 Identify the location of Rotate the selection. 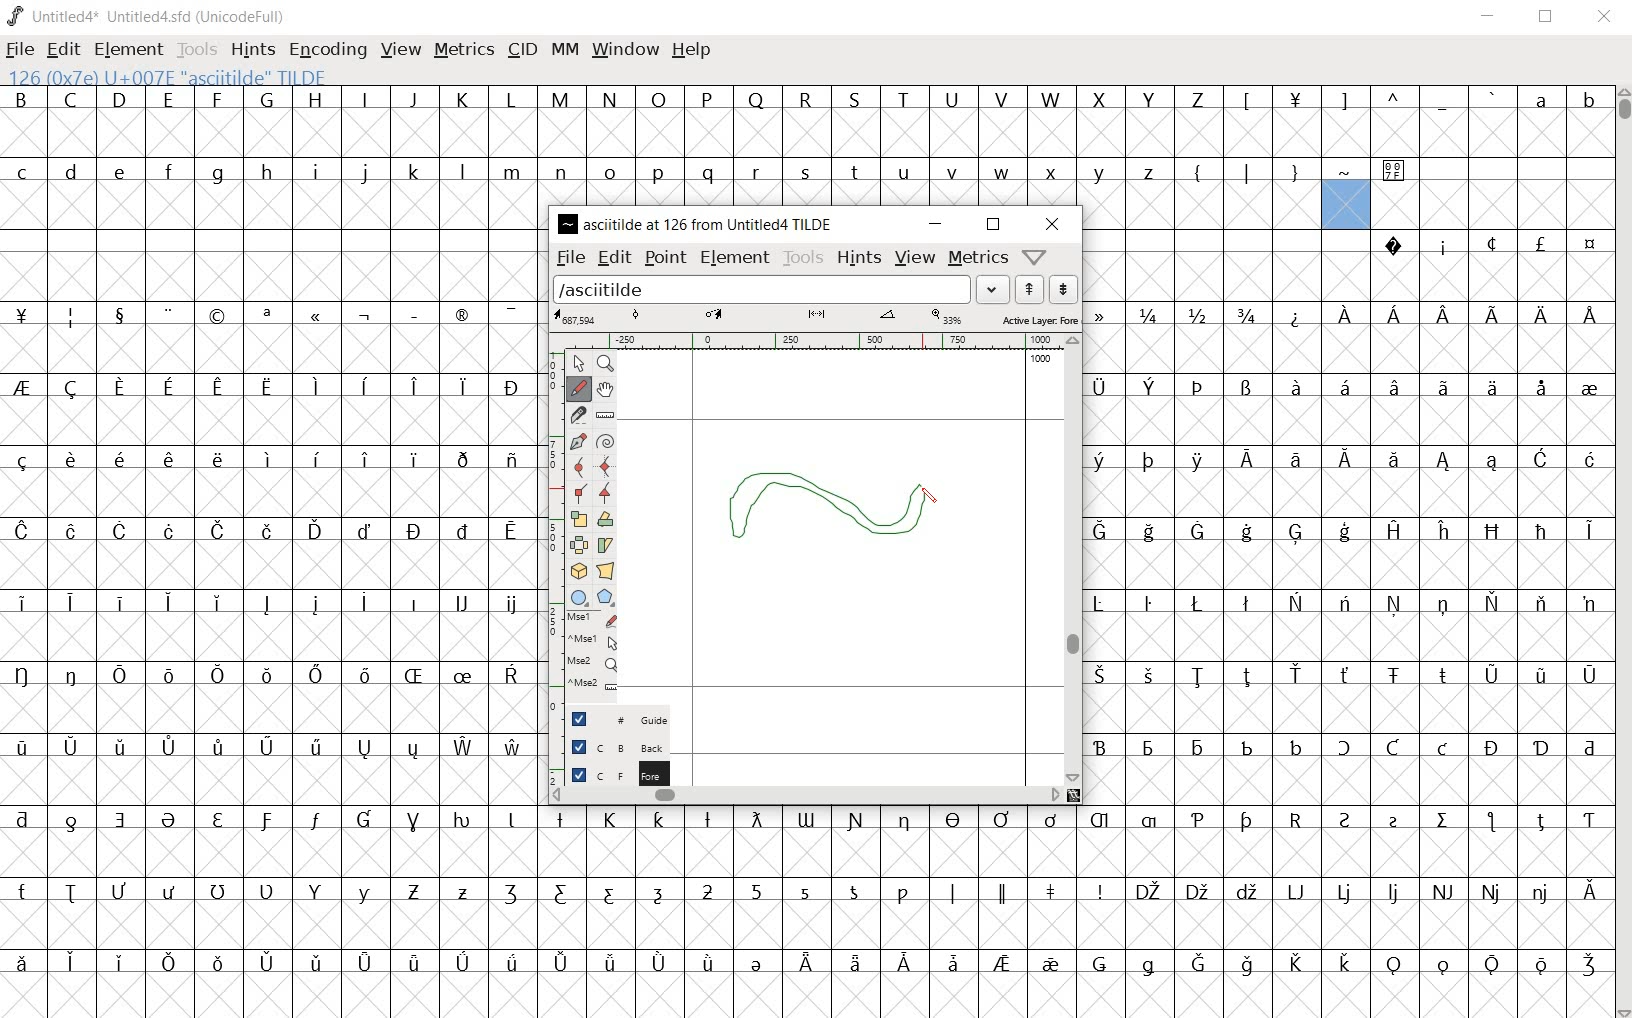
(604, 522).